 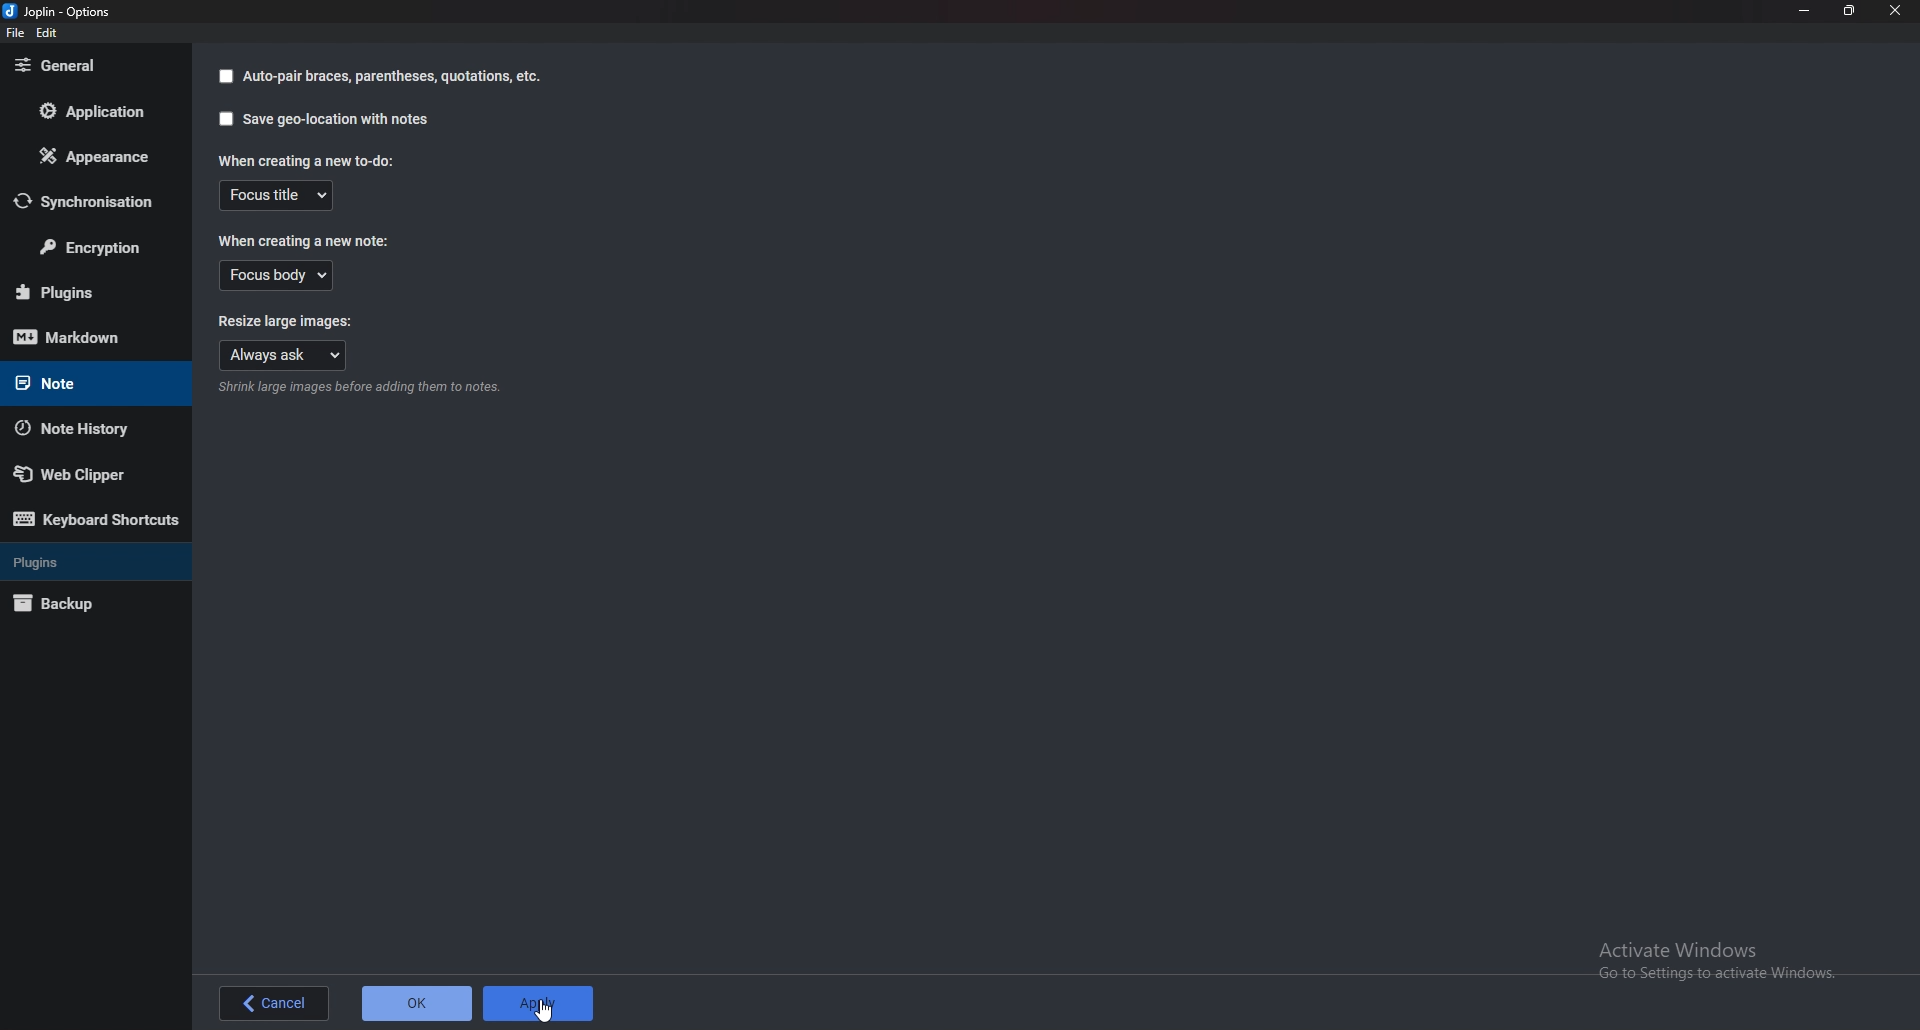 I want to click on Plugins, so click(x=88, y=292).